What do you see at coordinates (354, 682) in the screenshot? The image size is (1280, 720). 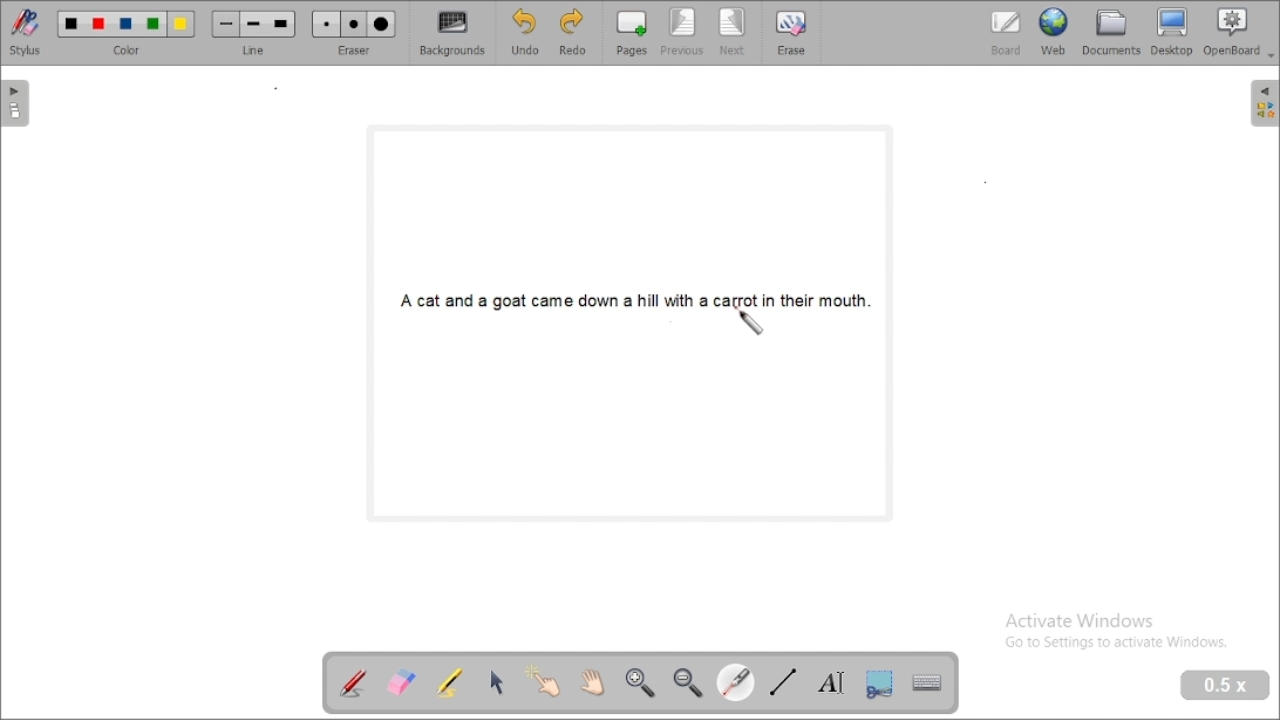 I see `annotate document` at bounding box center [354, 682].